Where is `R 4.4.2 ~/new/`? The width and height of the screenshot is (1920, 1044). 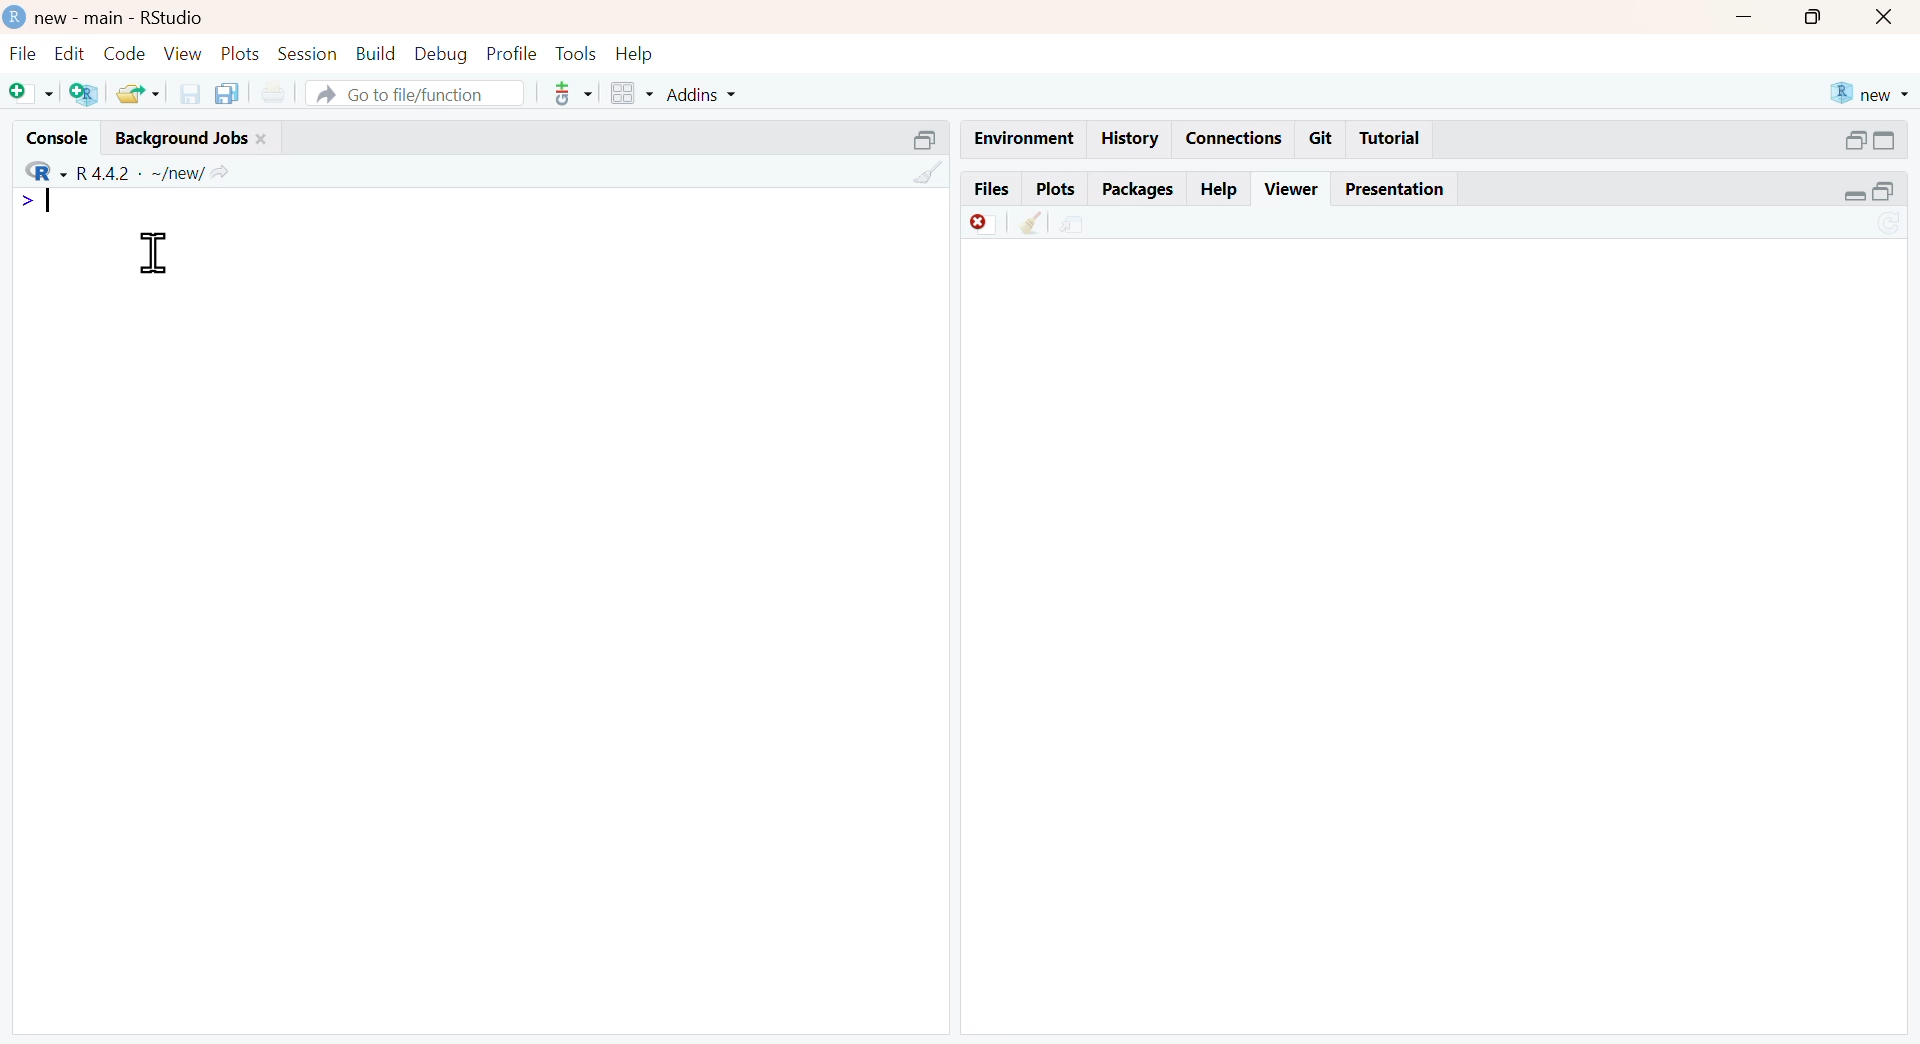
R 4.4.2 ~/new/ is located at coordinates (142, 173).